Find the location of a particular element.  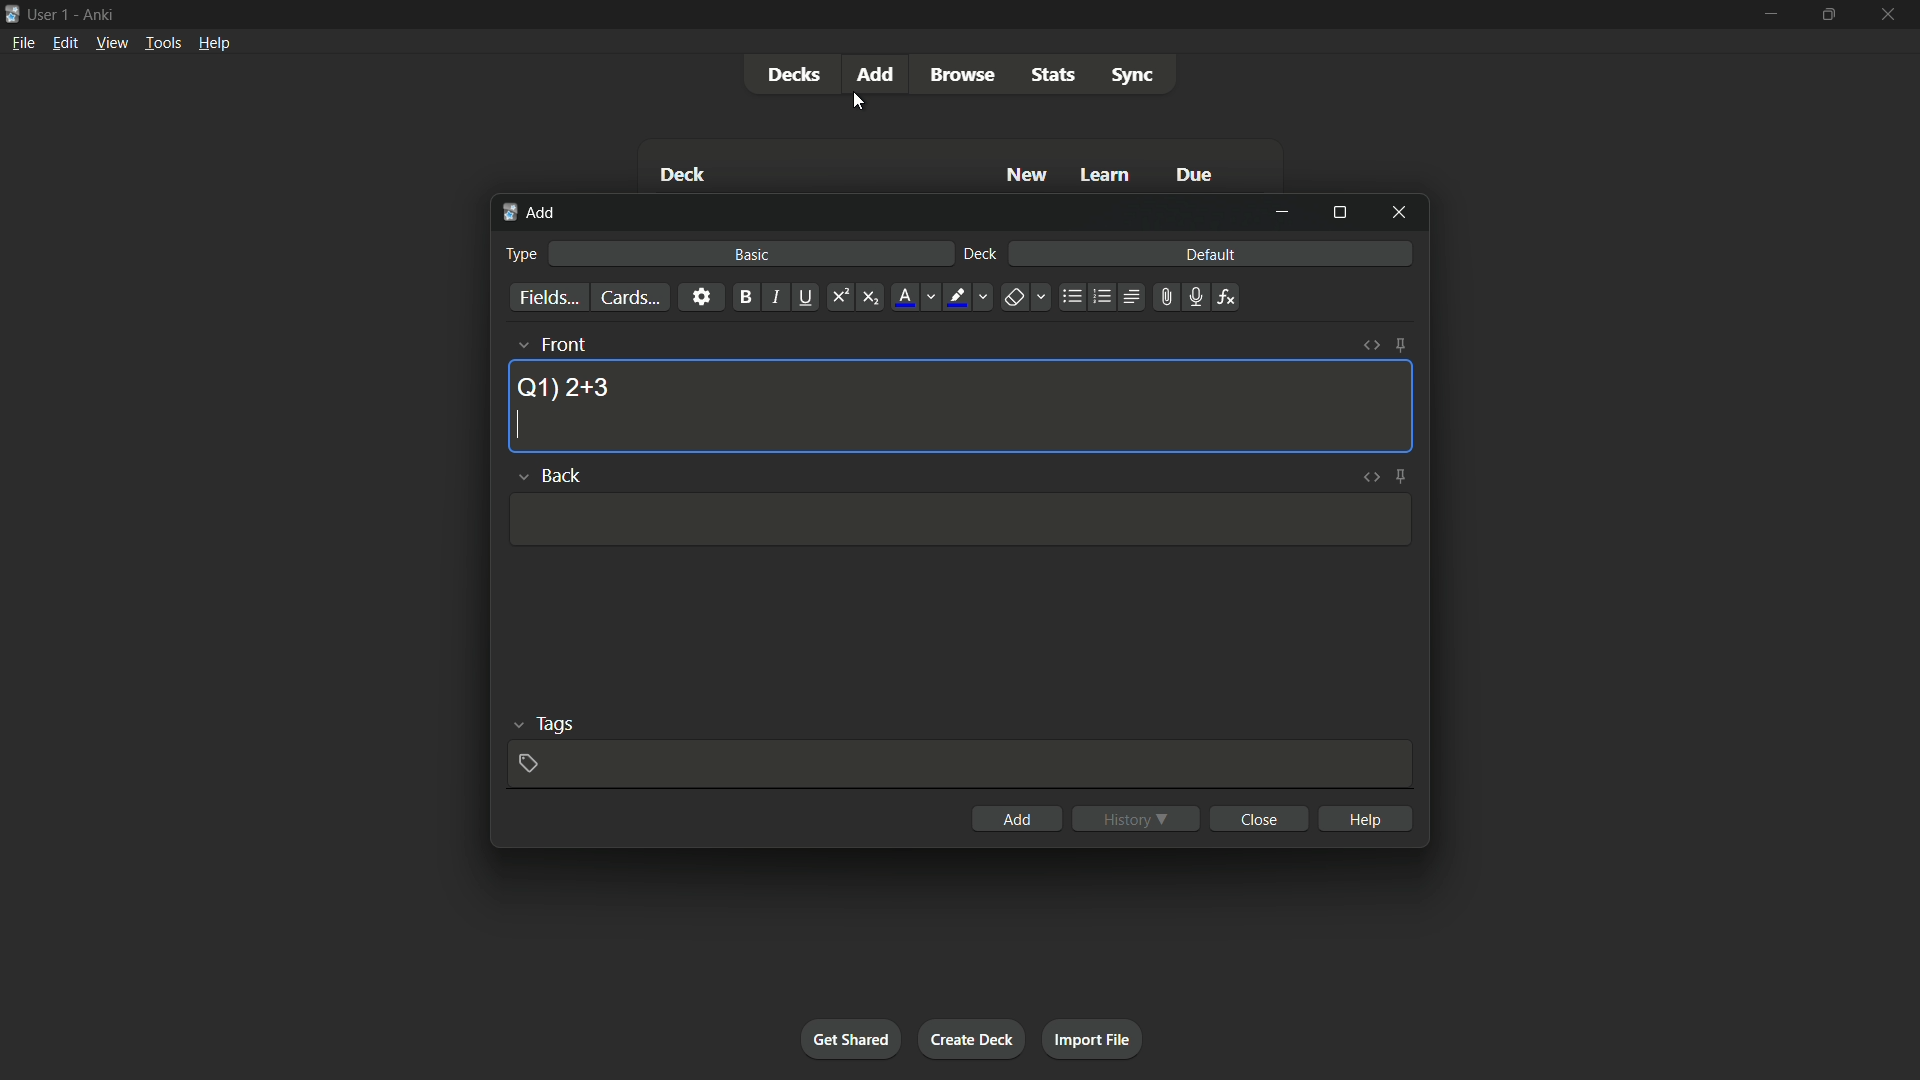

front is located at coordinates (562, 344).